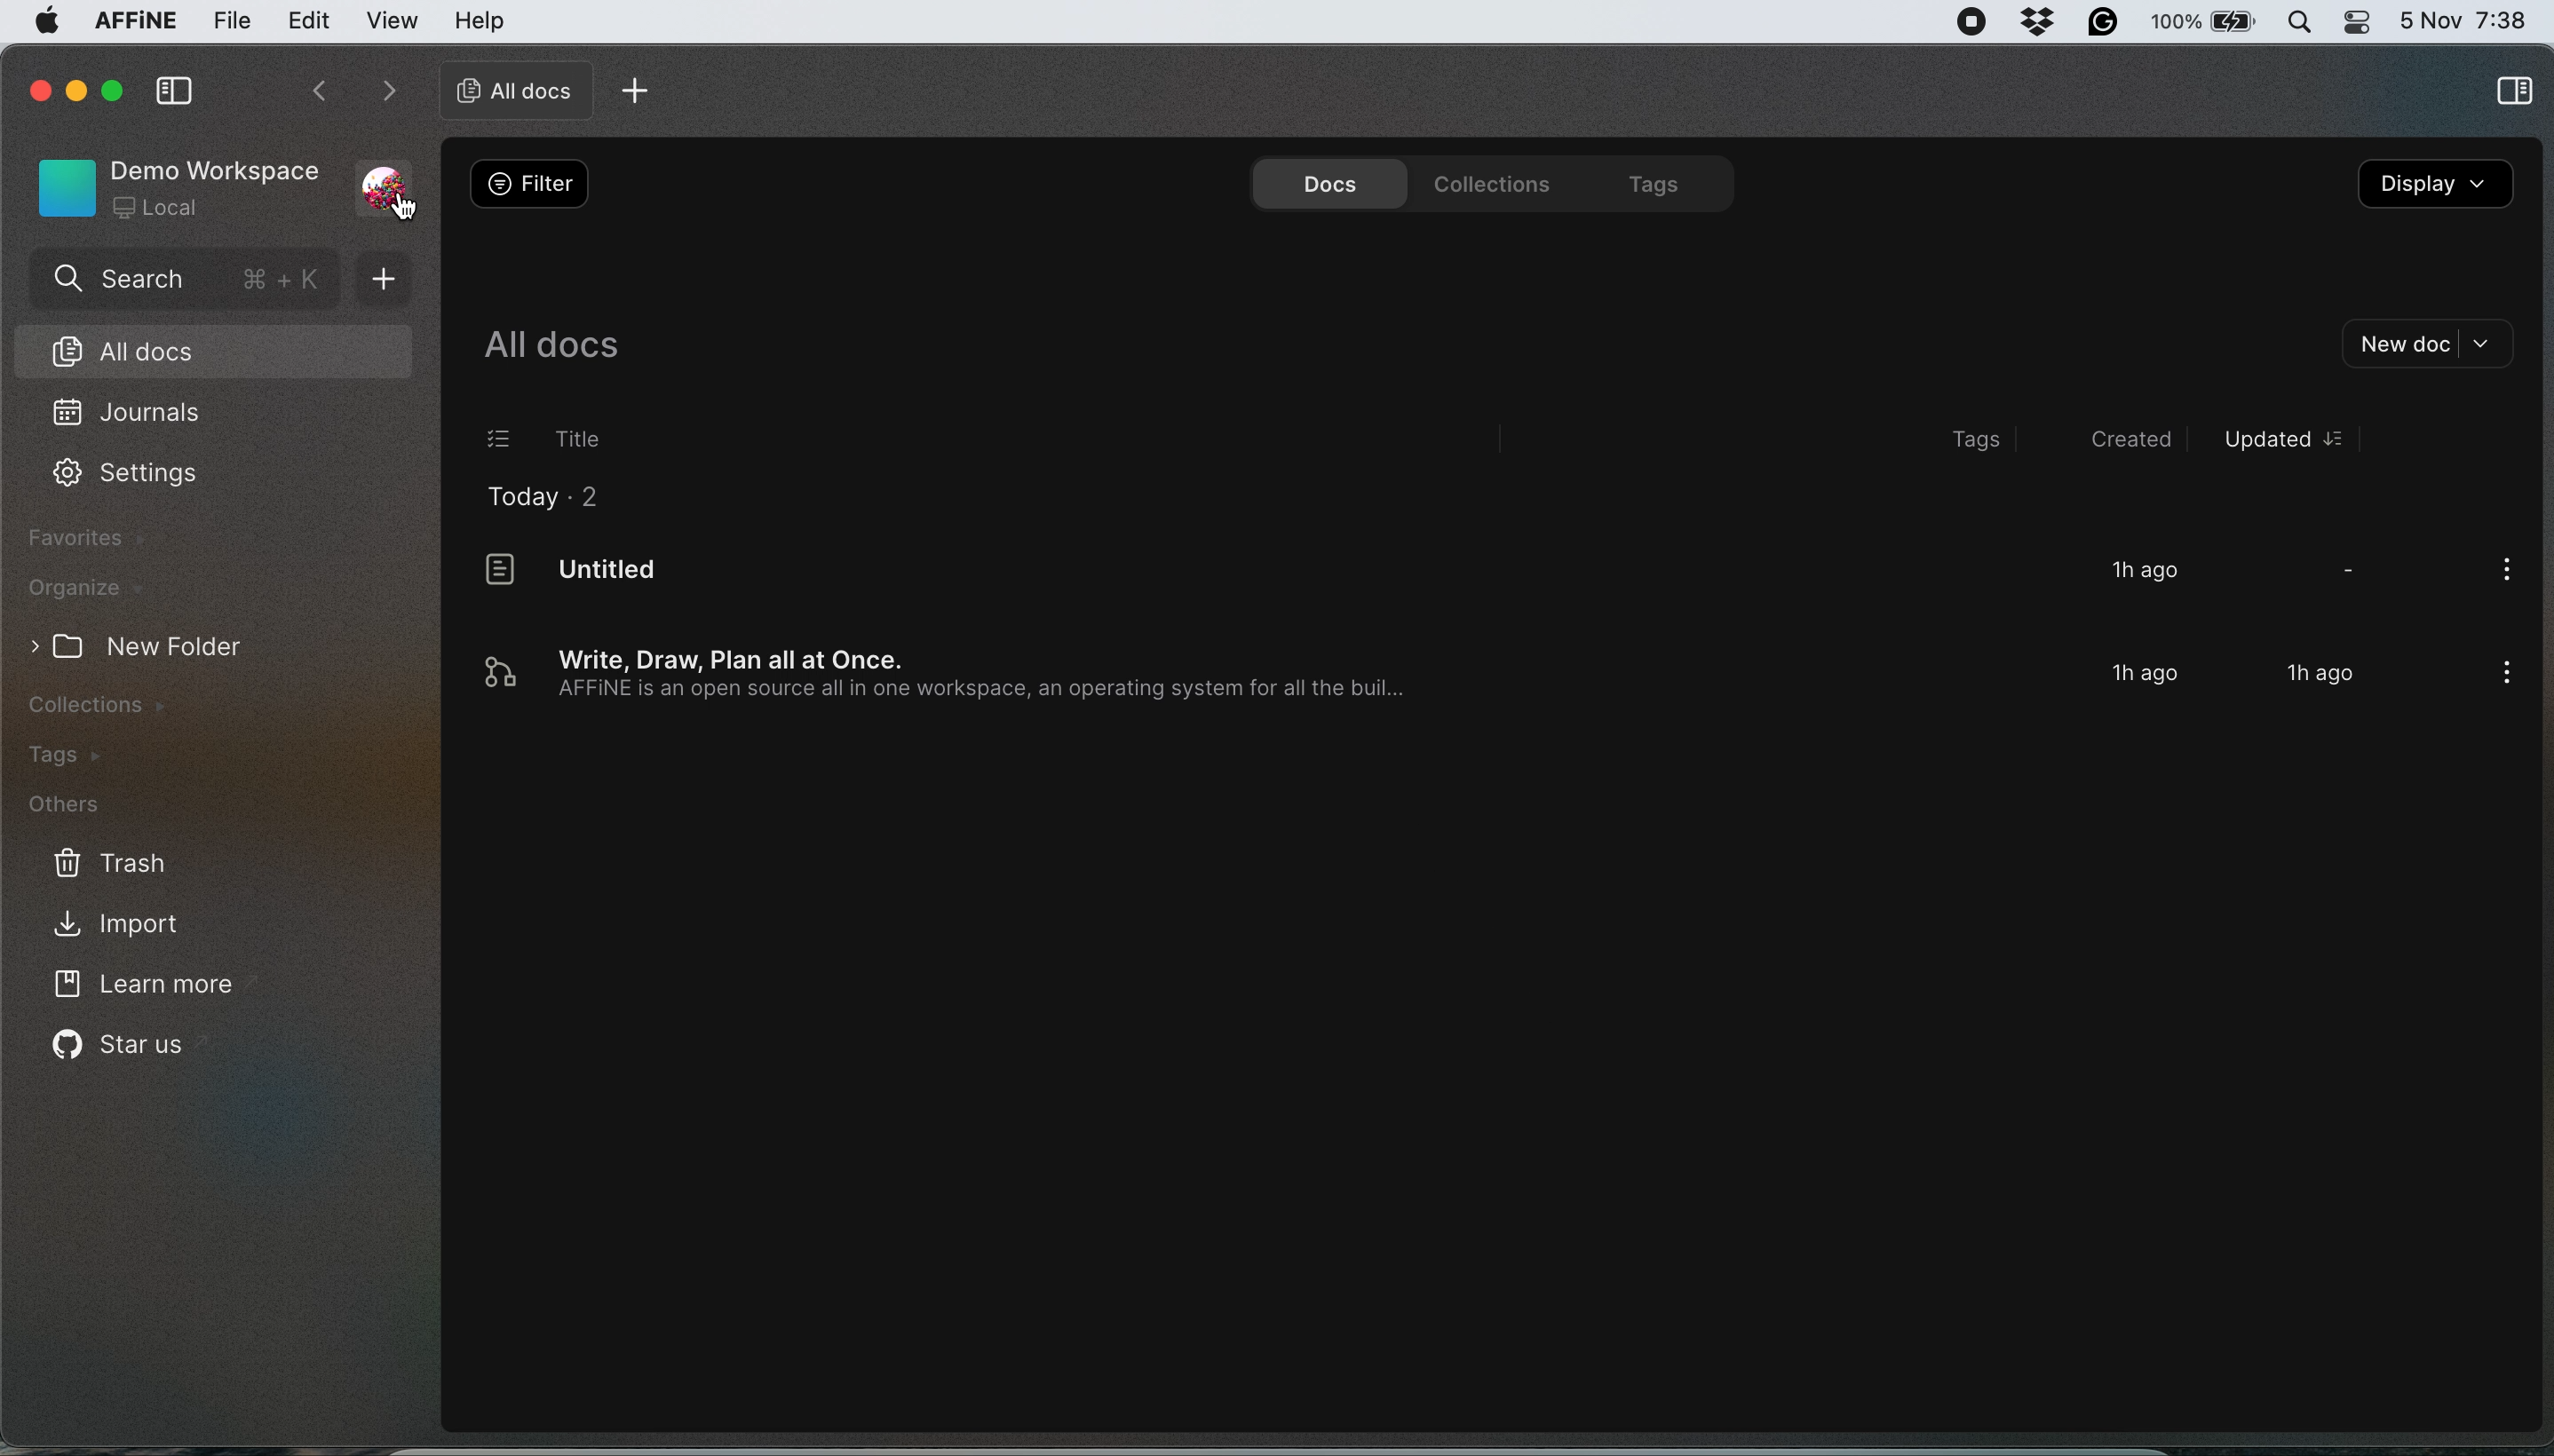 Image resolution: width=2554 pixels, height=1456 pixels. What do you see at coordinates (1972, 23) in the screenshot?
I see `screen recorder` at bounding box center [1972, 23].